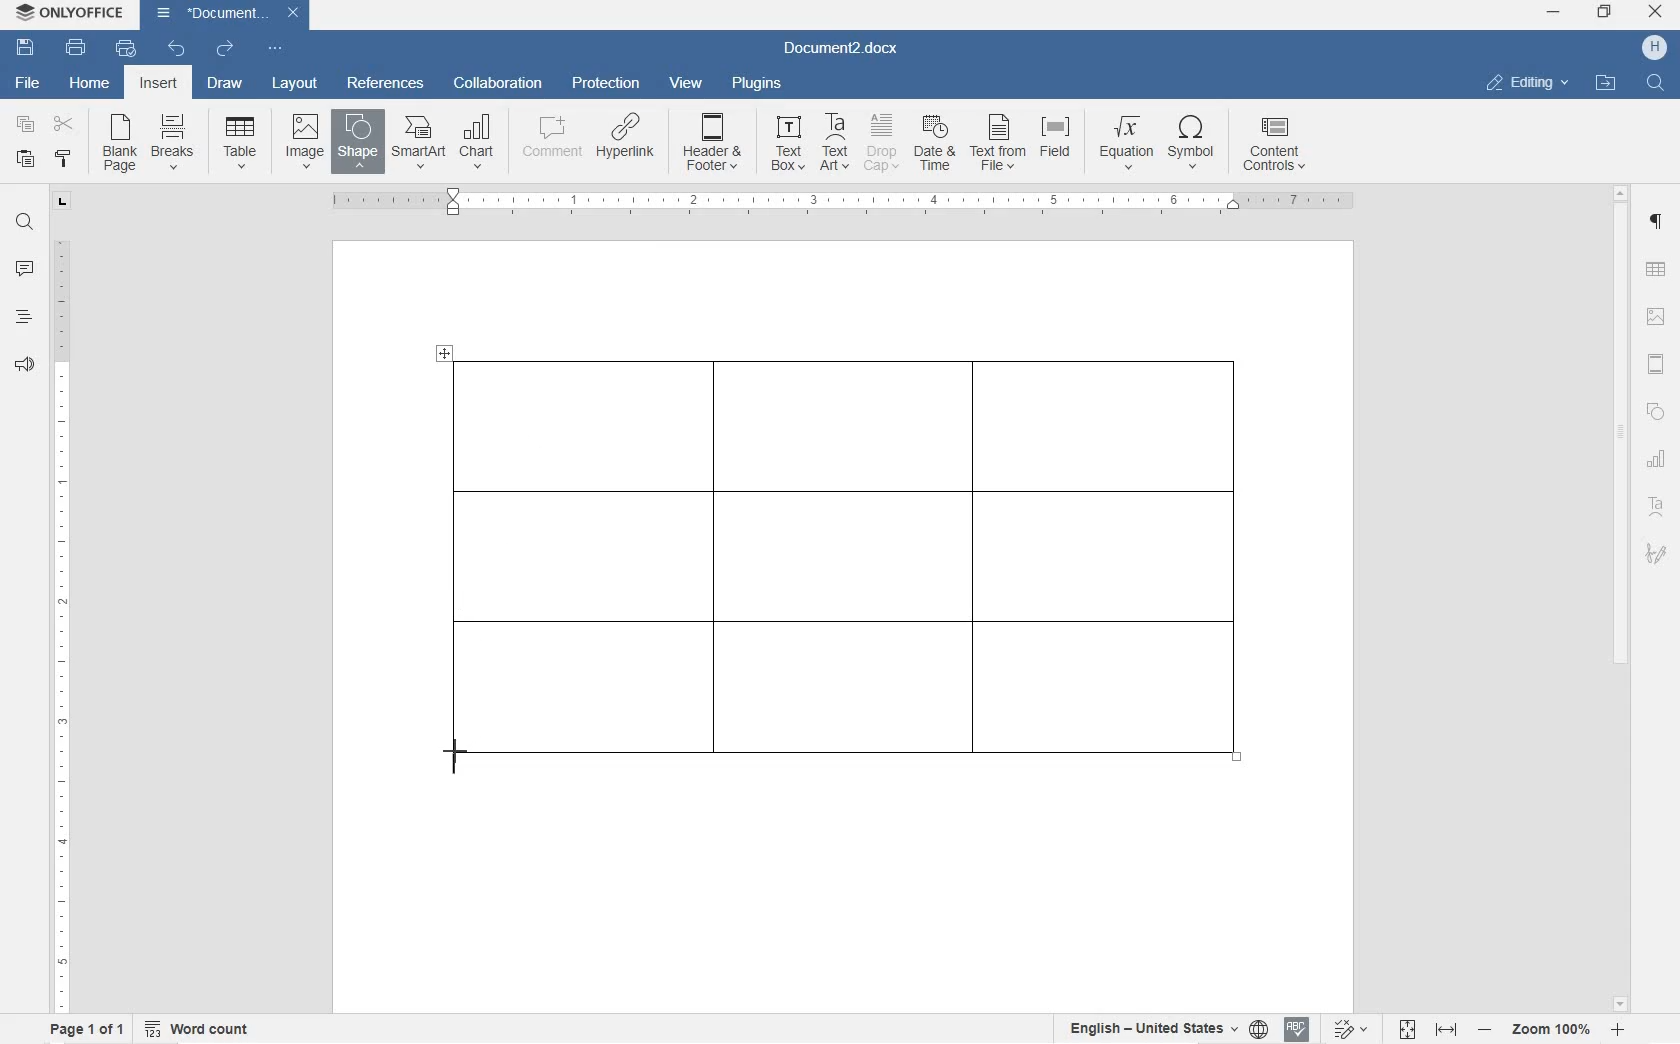  What do you see at coordinates (1657, 365) in the screenshot?
I see `header & footer` at bounding box center [1657, 365].